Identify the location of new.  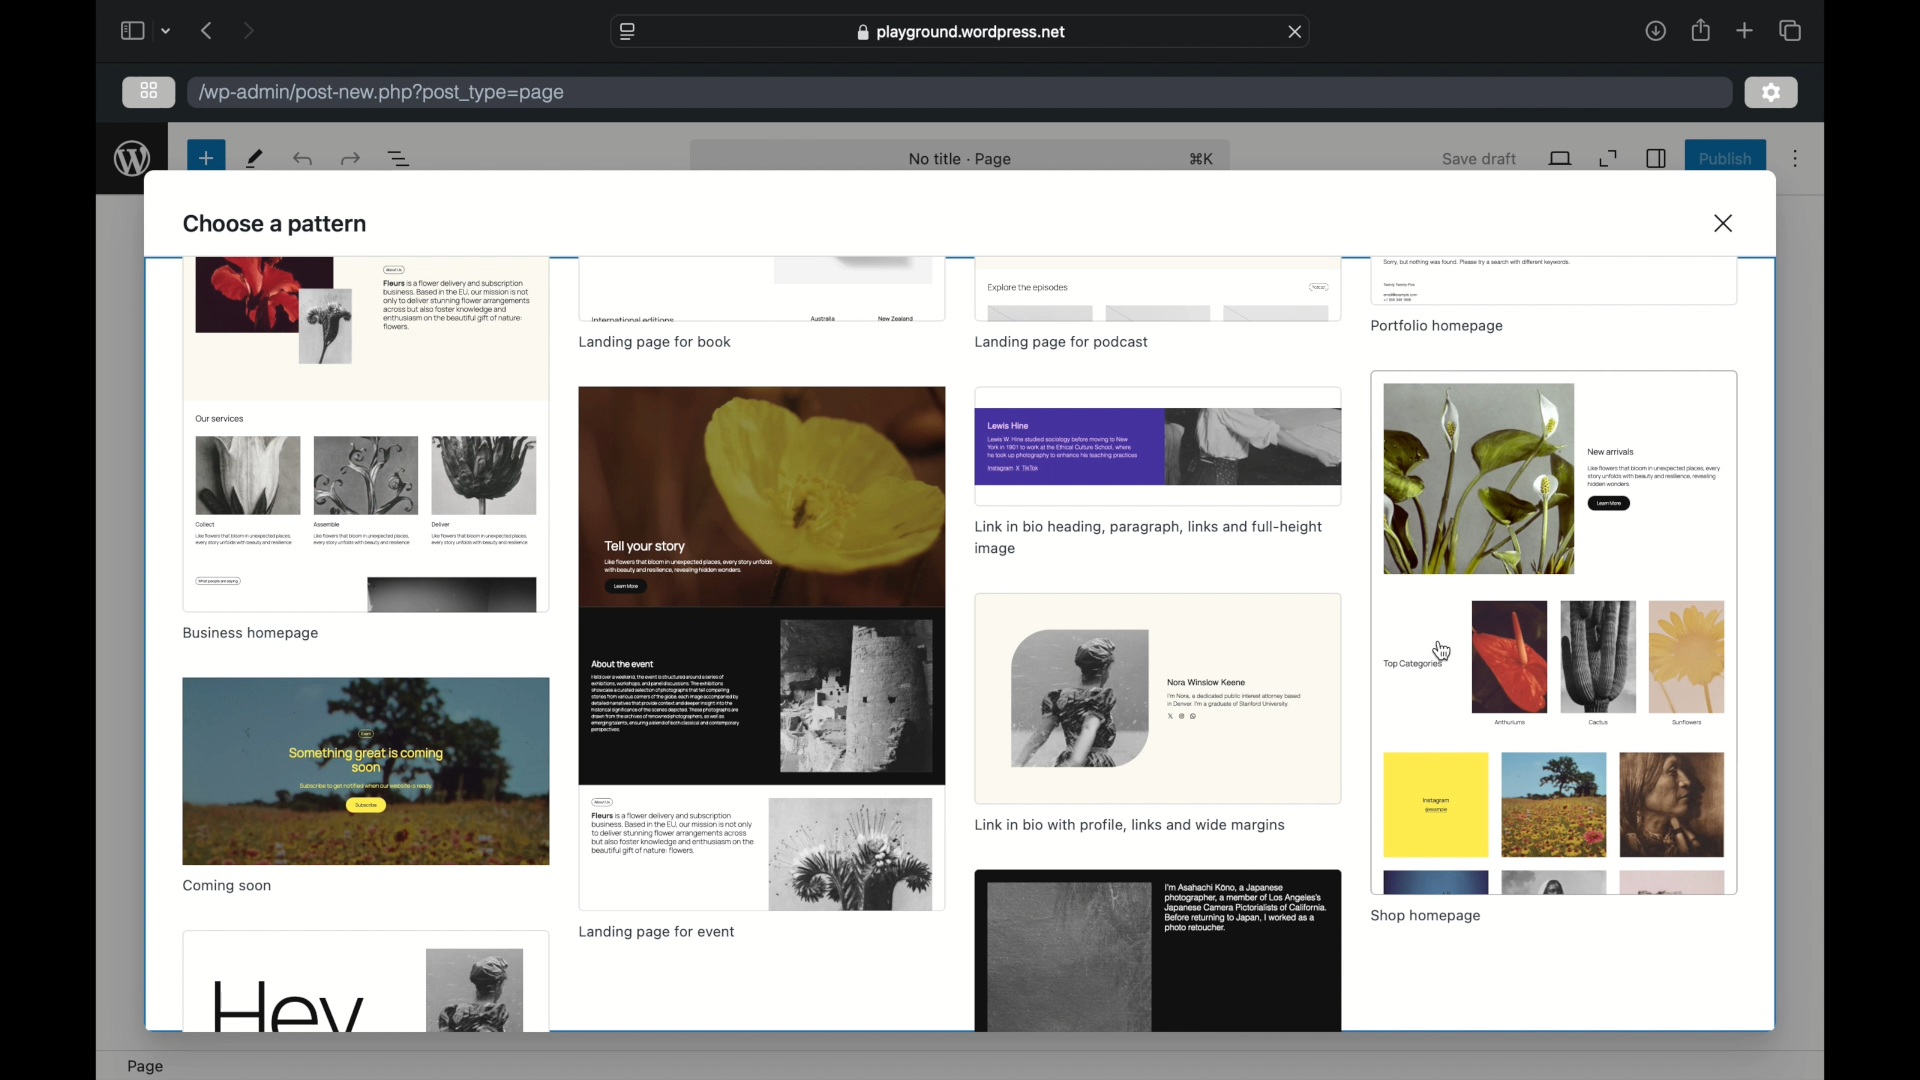
(205, 158).